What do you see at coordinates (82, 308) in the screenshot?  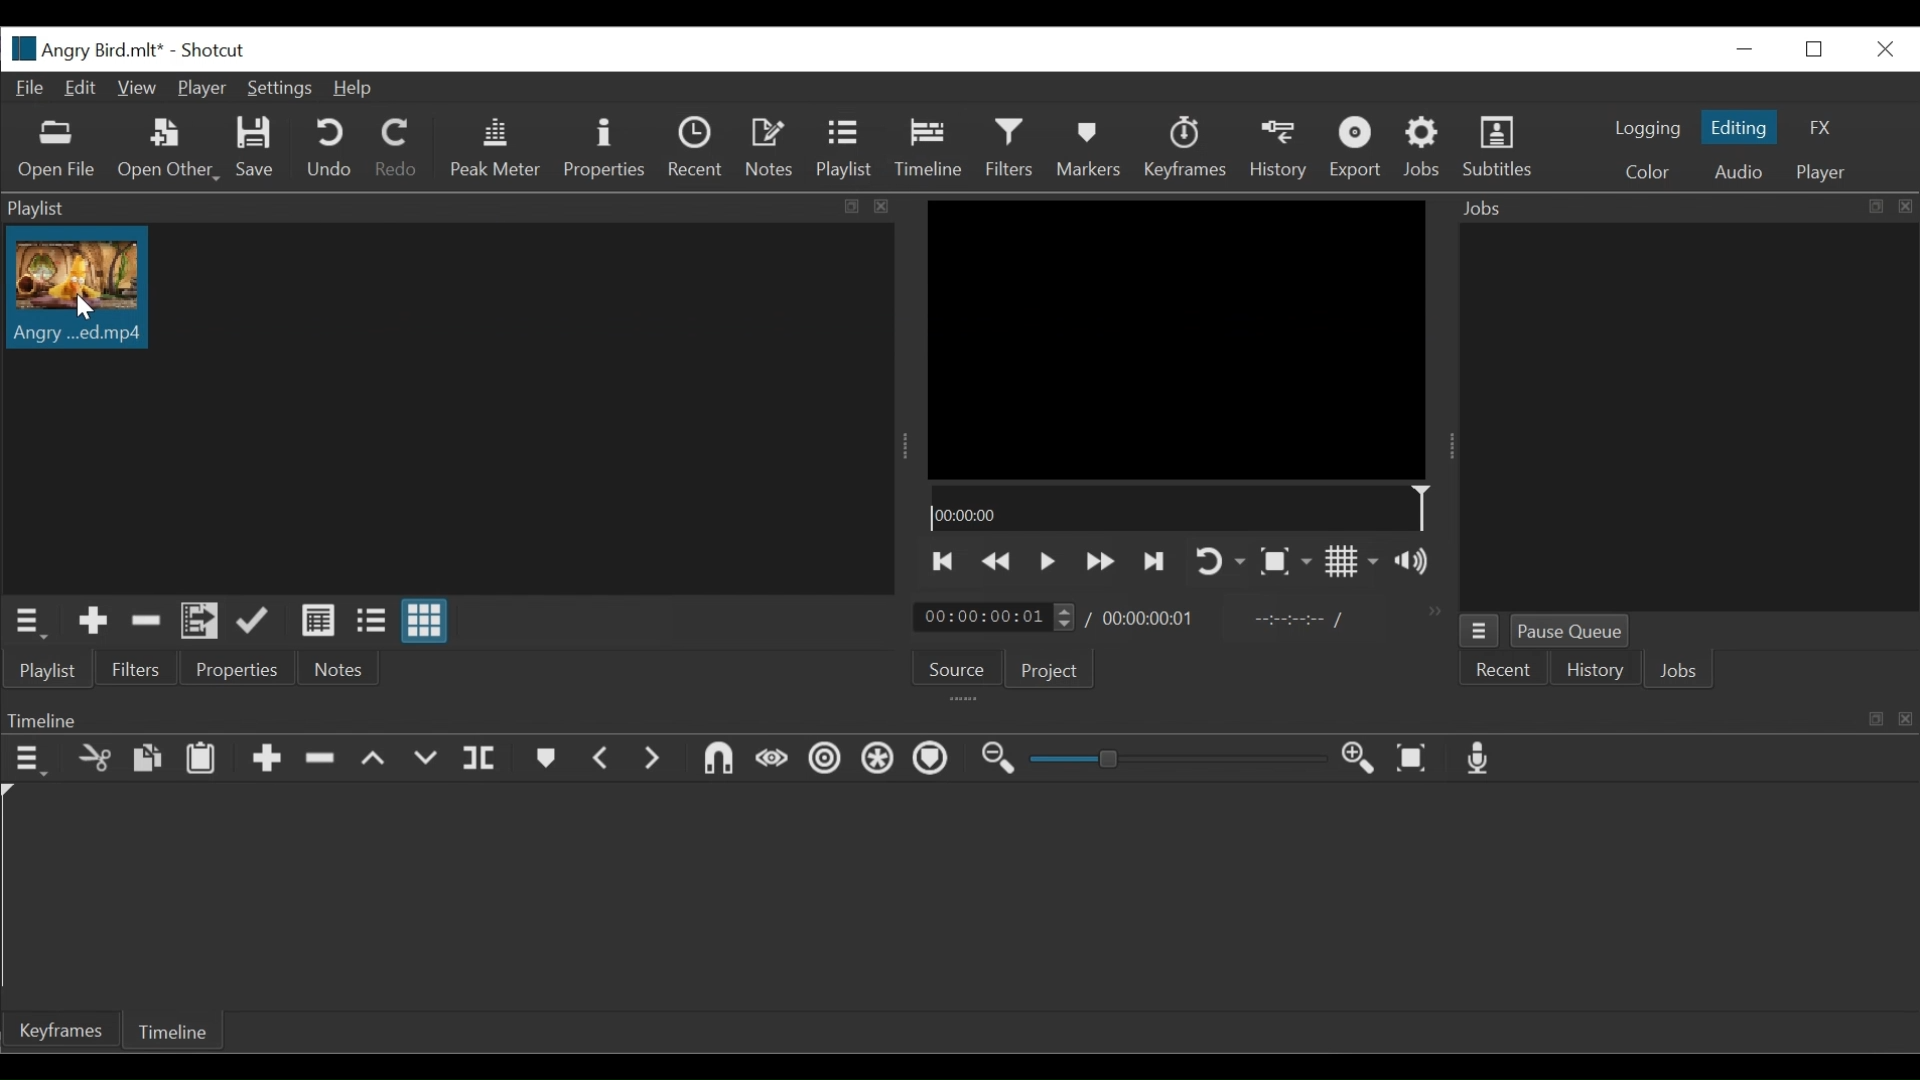 I see `Cursor` at bounding box center [82, 308].